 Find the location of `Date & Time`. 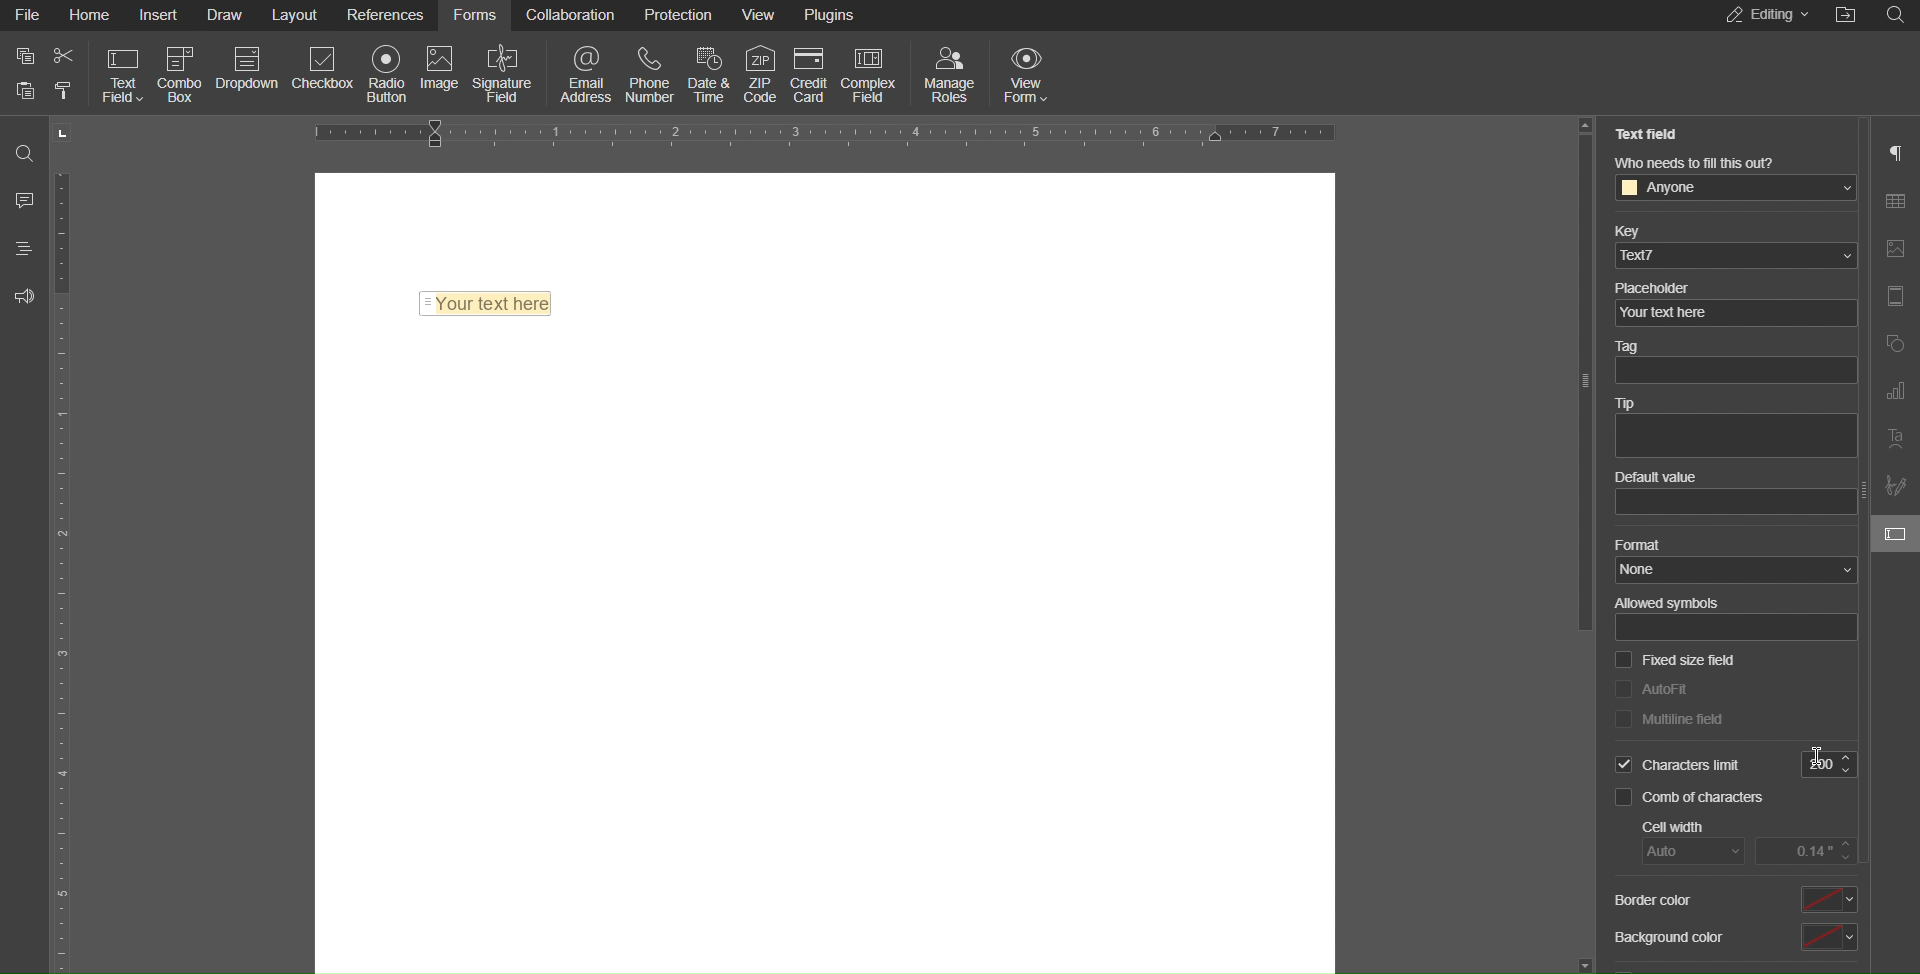

Date & Time is located at coordinates (708, 71).